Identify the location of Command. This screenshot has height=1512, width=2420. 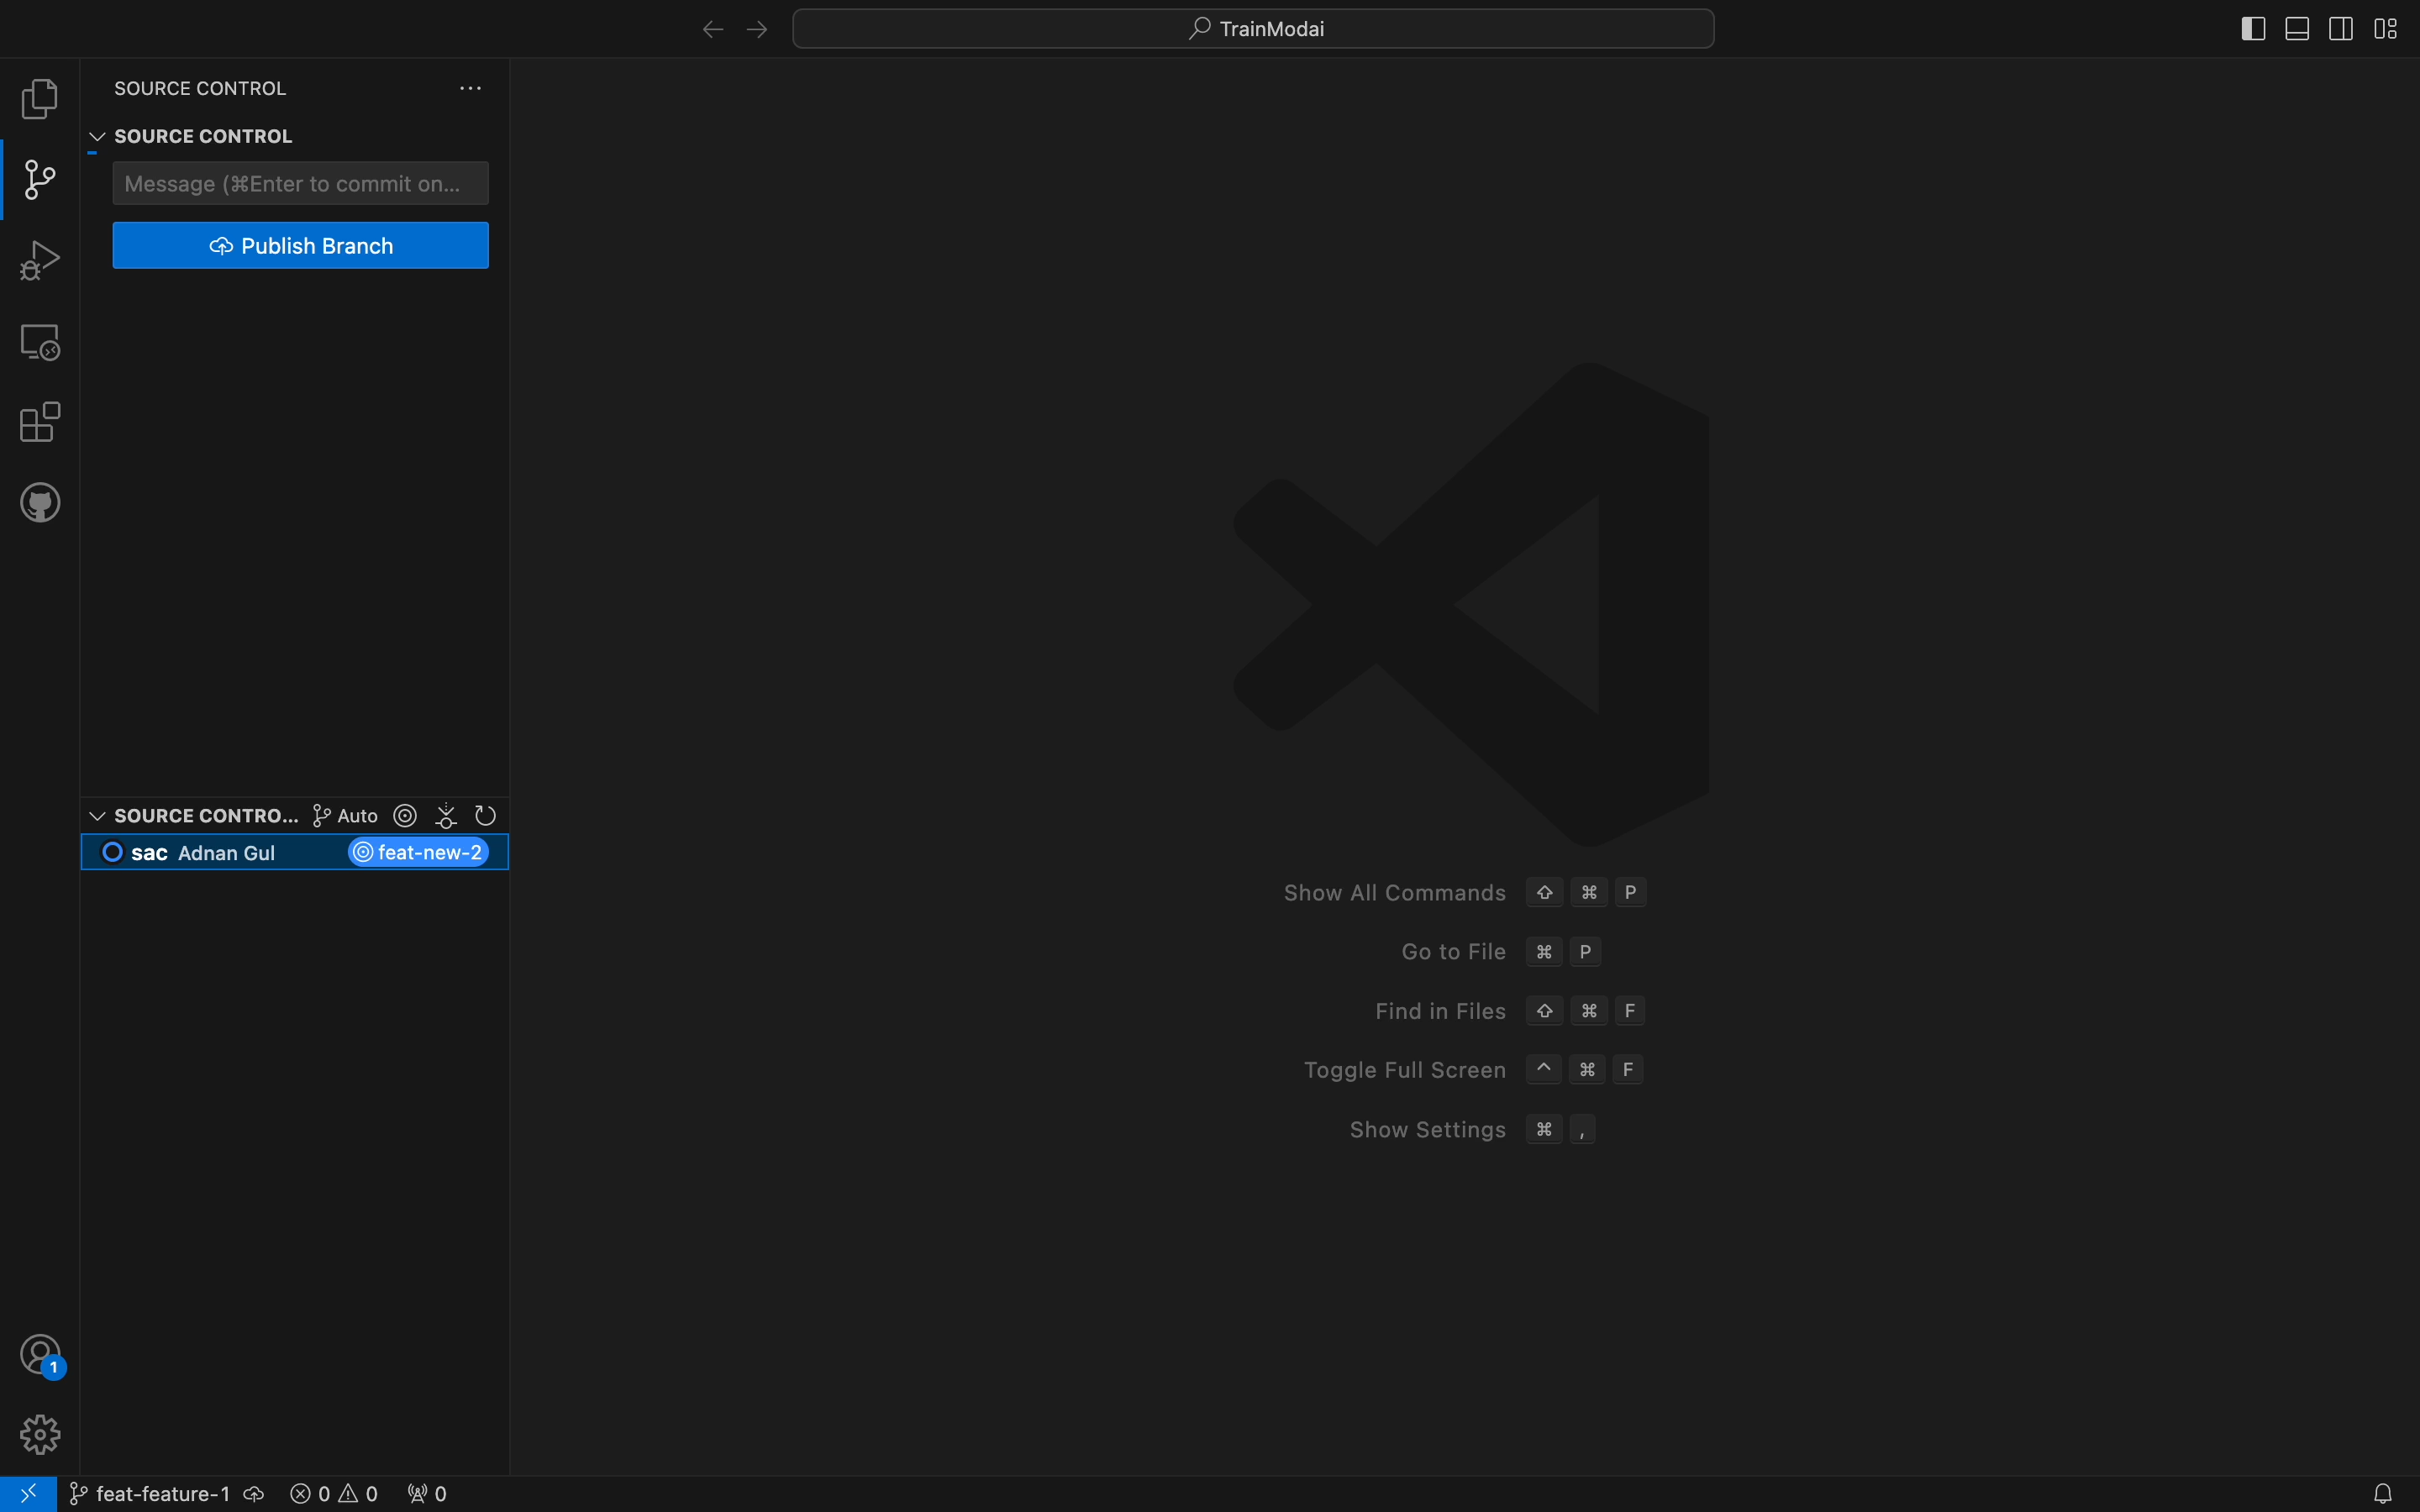
(1543, 1129).